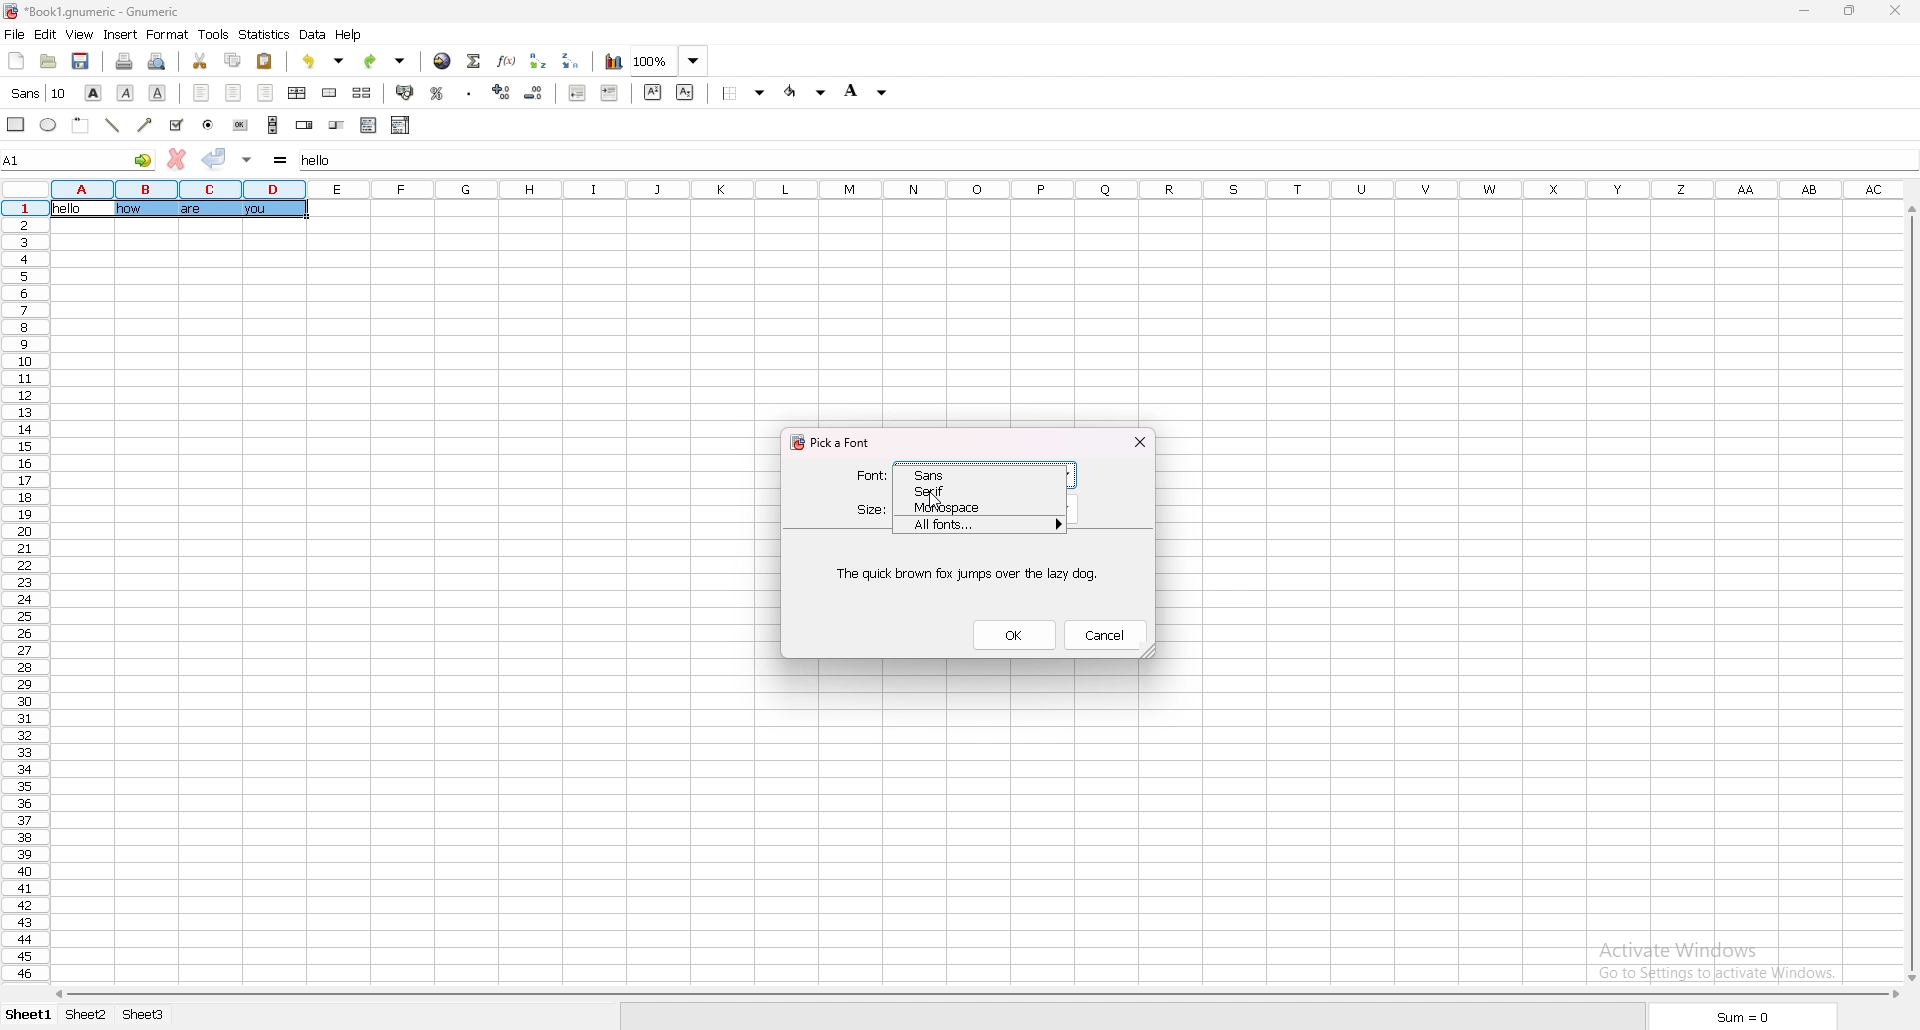 This screenshot has height=1030, width=1920. I want to click on formula, so click(281, 159).